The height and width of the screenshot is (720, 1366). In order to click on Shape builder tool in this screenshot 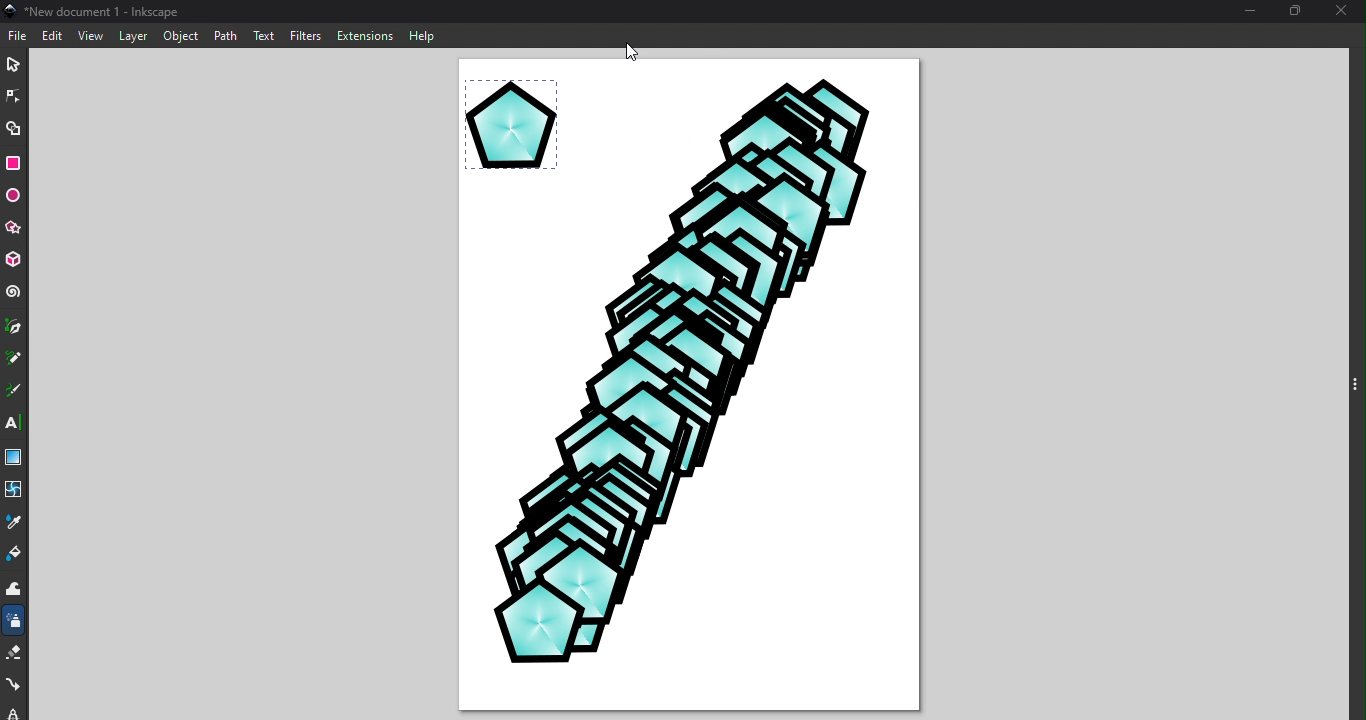, I will do `click(13, 129)`.